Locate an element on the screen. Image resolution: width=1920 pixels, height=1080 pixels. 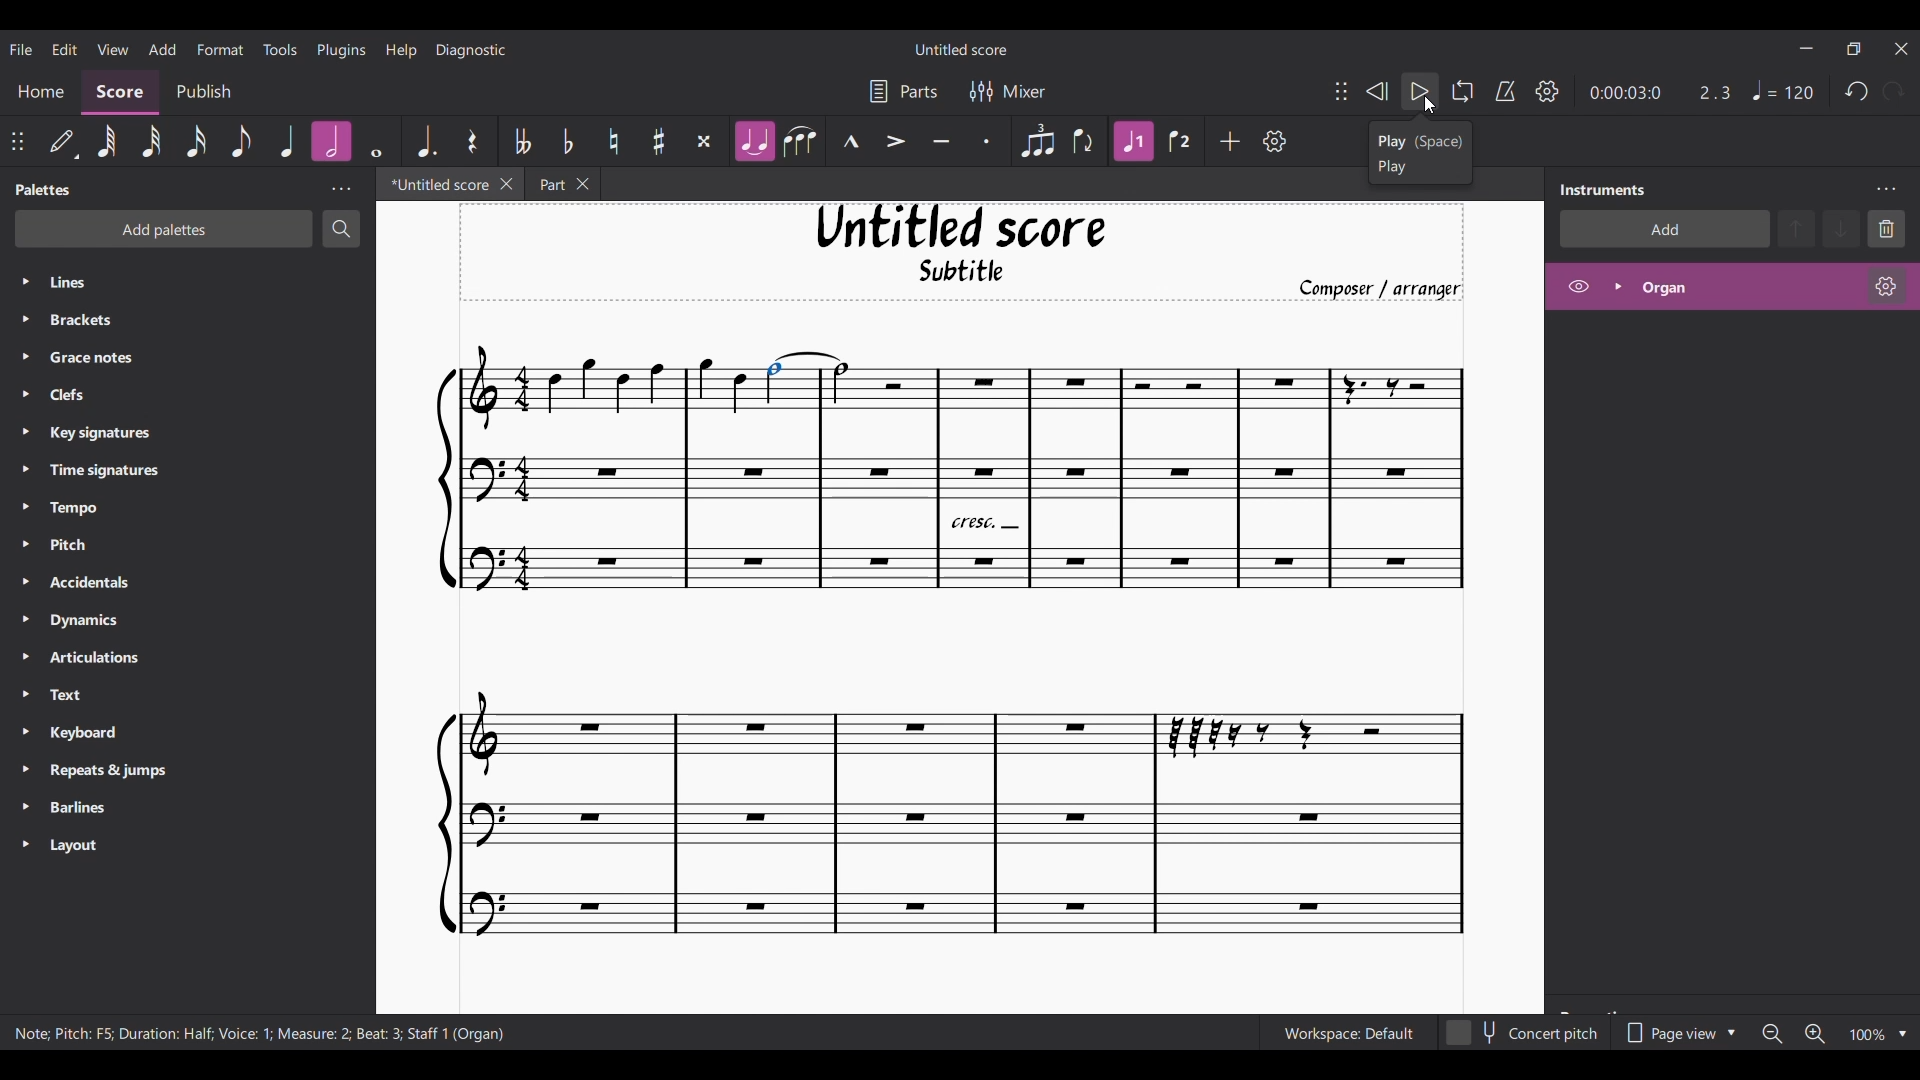
Highlighted to form current combination is located at coordinates (754, 141).